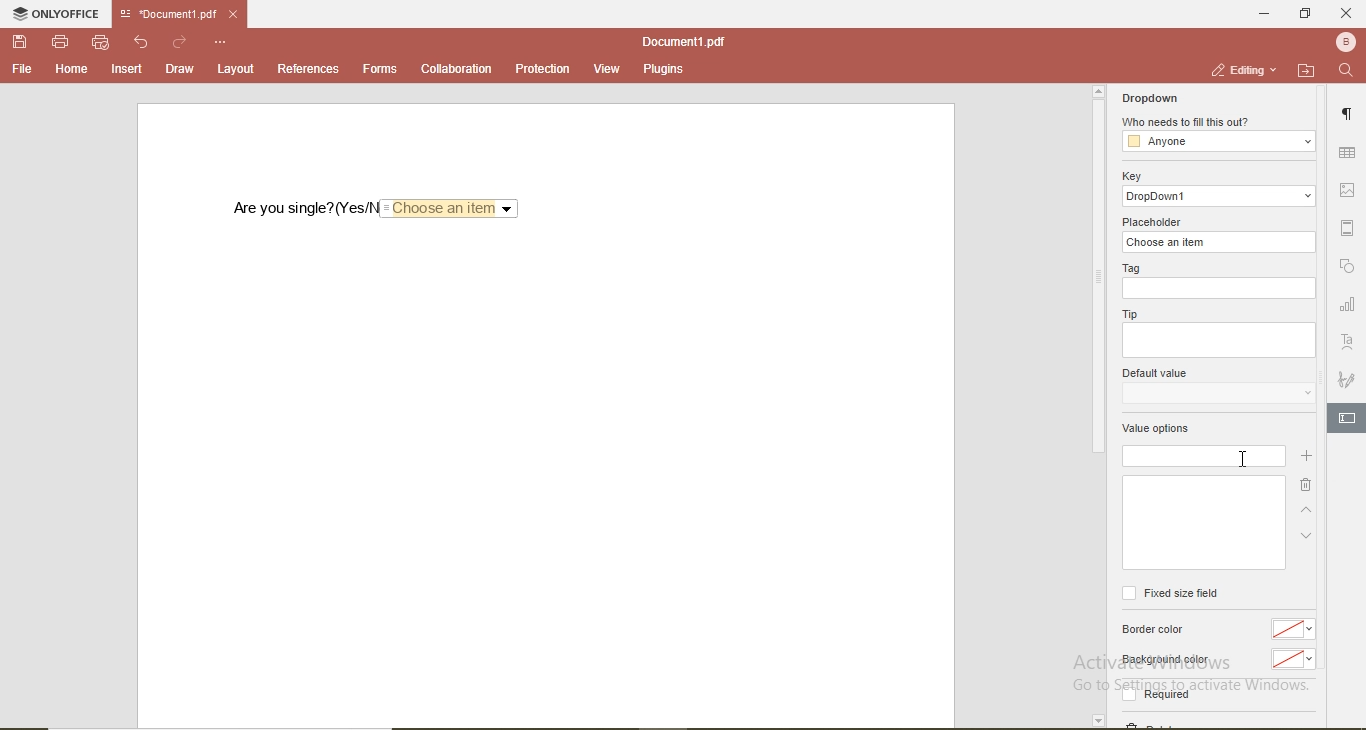 This screenshot has width=1366, height=730. I want to click on image, so click(1348, 187).